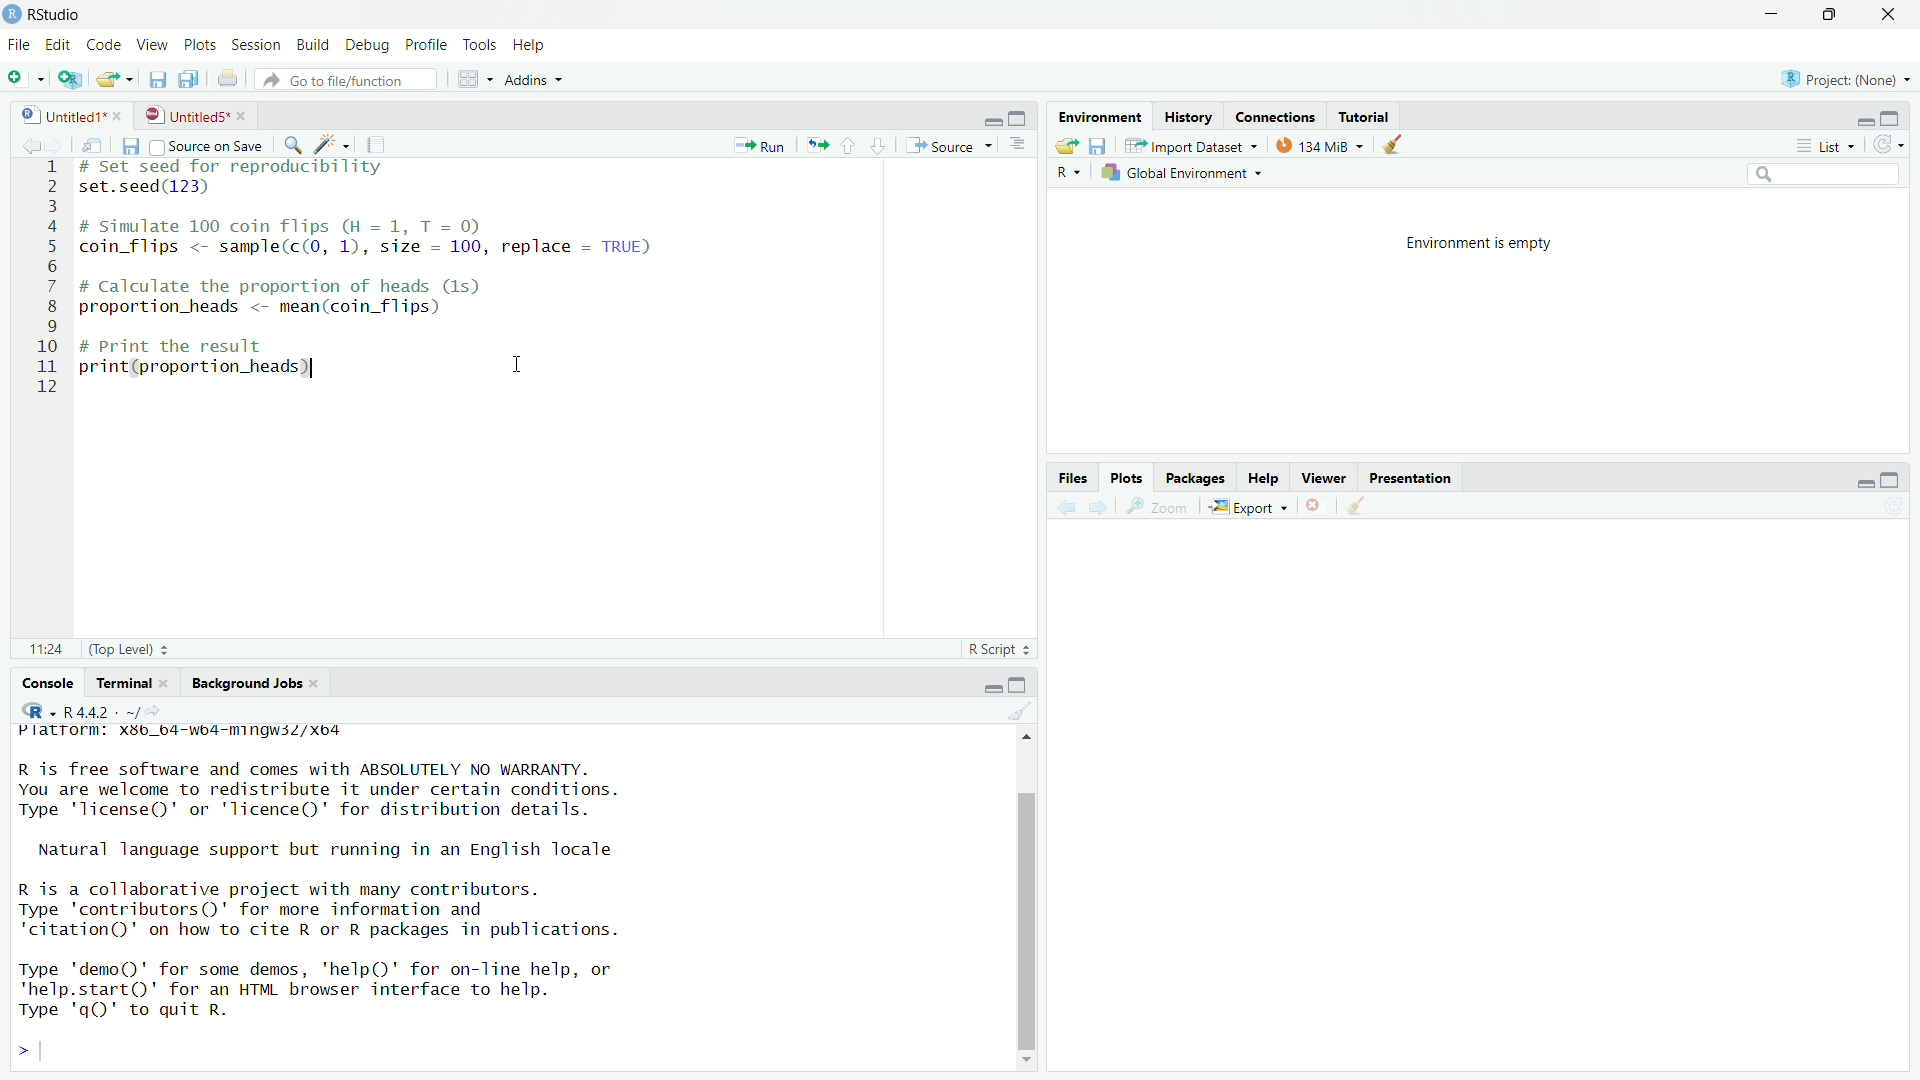 This screenshot has height=1080, width=1920. I want to click on load workspace, so click(1066, 147).